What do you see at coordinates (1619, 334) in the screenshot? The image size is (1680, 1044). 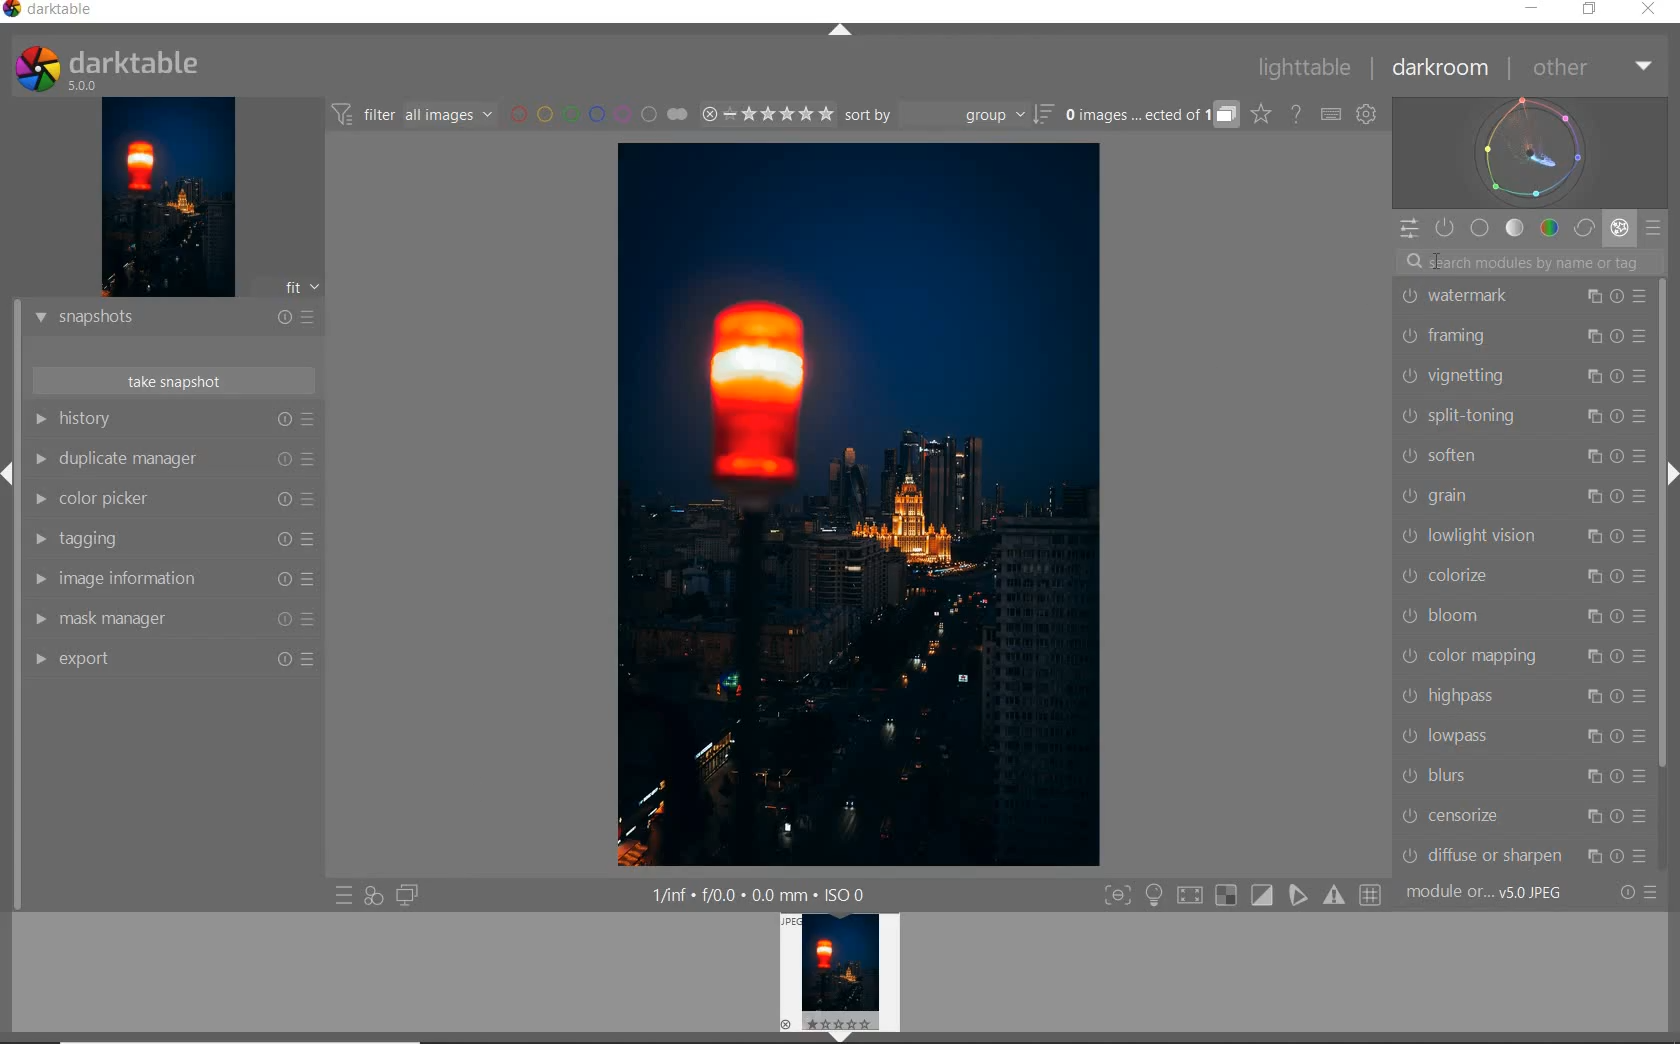 I see `Reset` at bounding box center [1619, 334].